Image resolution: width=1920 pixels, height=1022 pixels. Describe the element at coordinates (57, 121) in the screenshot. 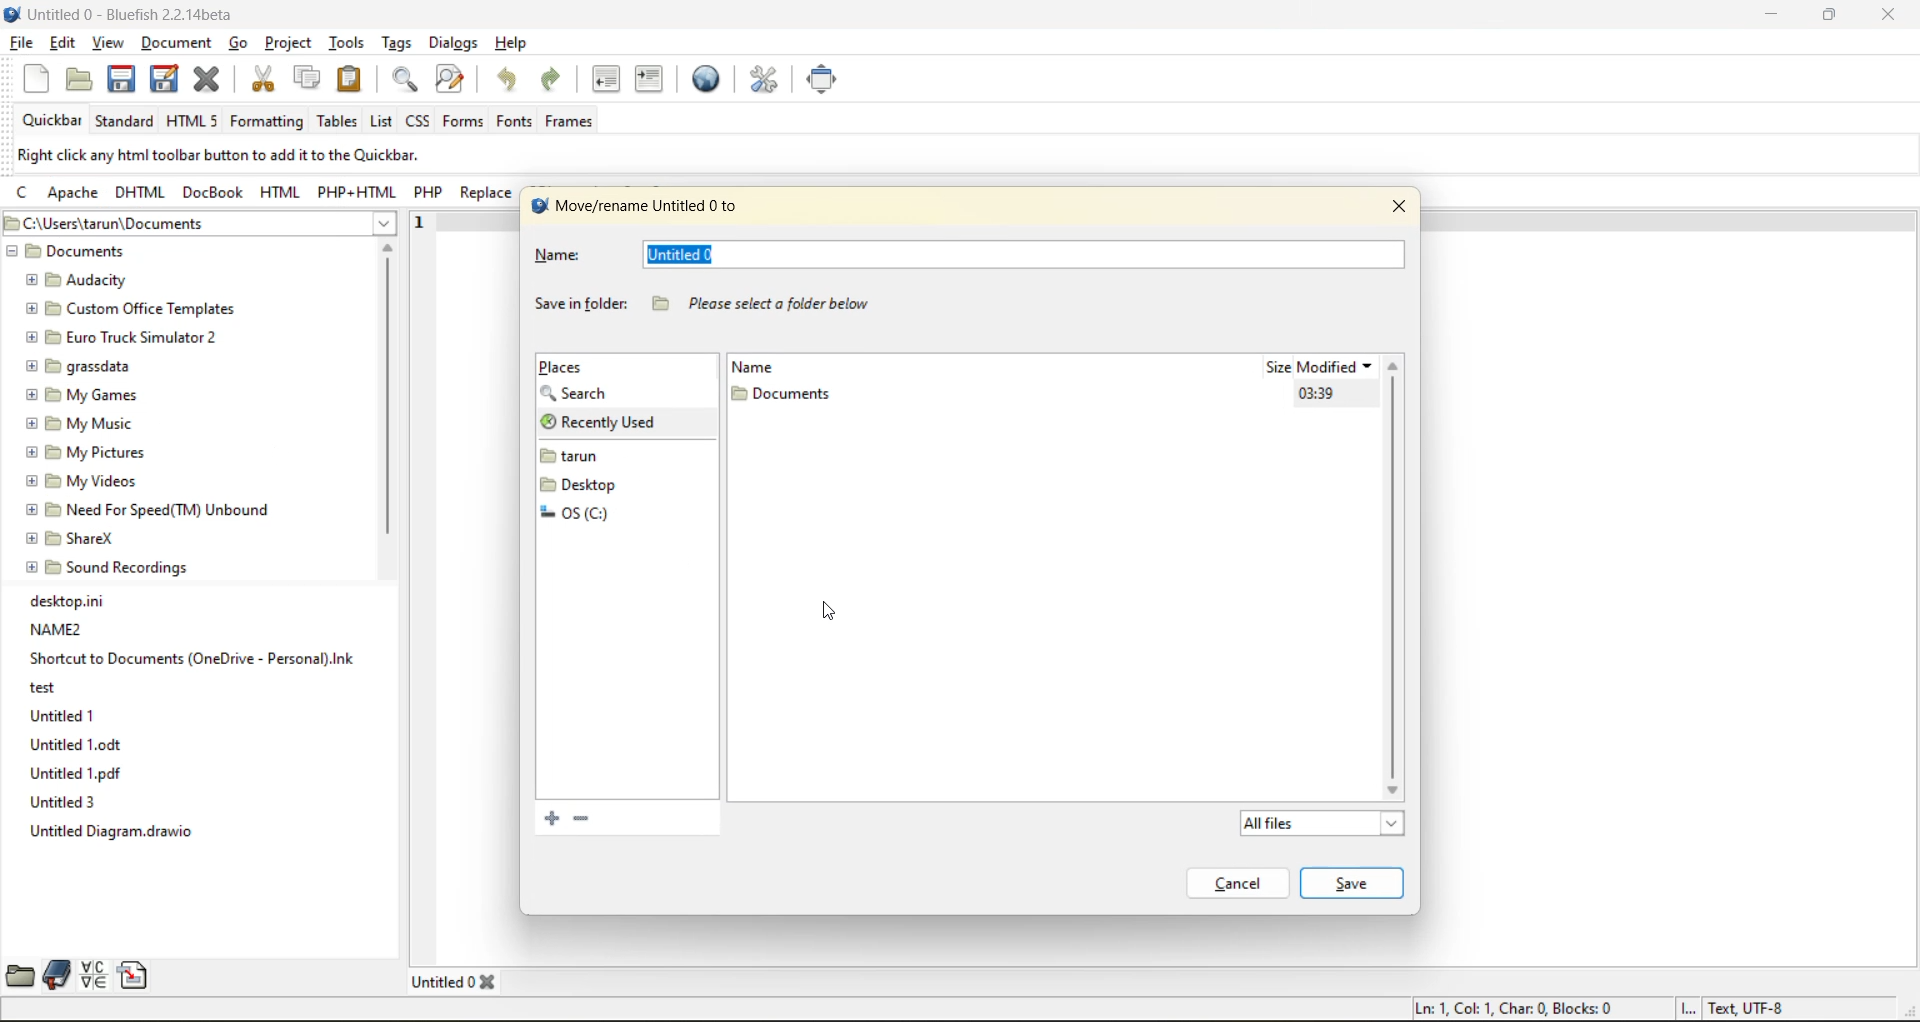

I see `quickbar` at that location.